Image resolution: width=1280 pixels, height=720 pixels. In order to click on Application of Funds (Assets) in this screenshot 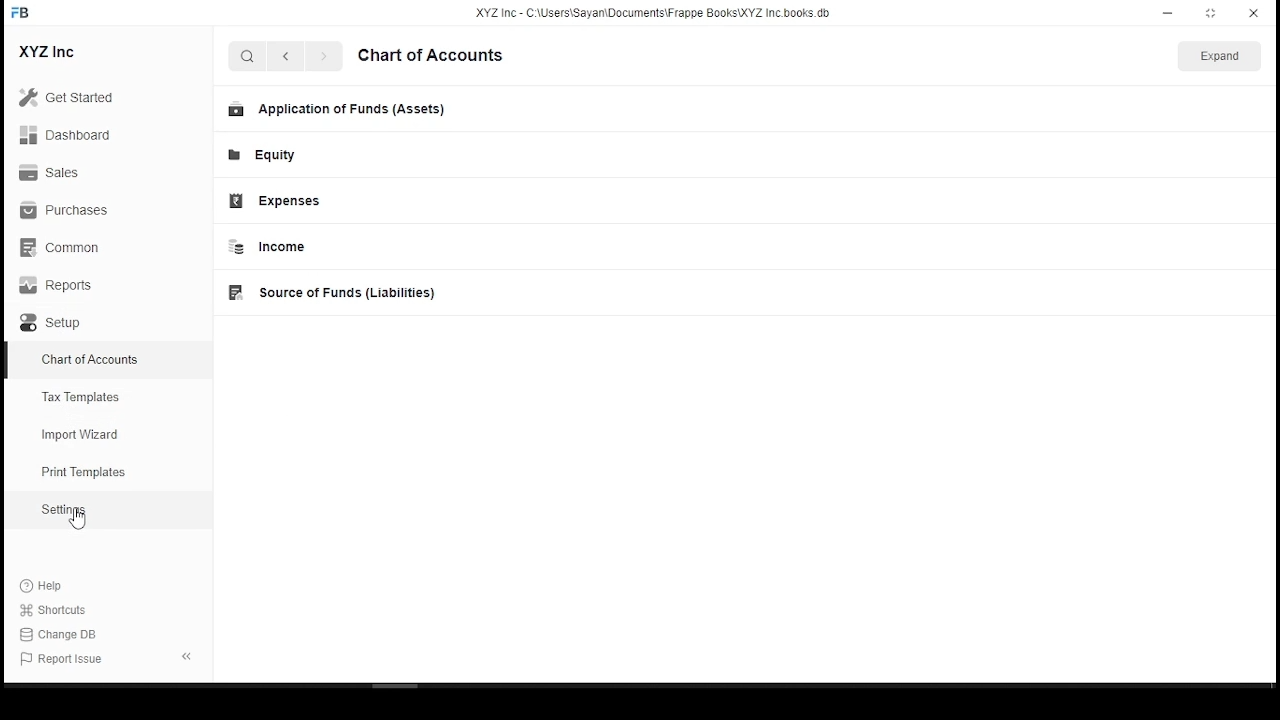, I will do `click(335, 110)`.